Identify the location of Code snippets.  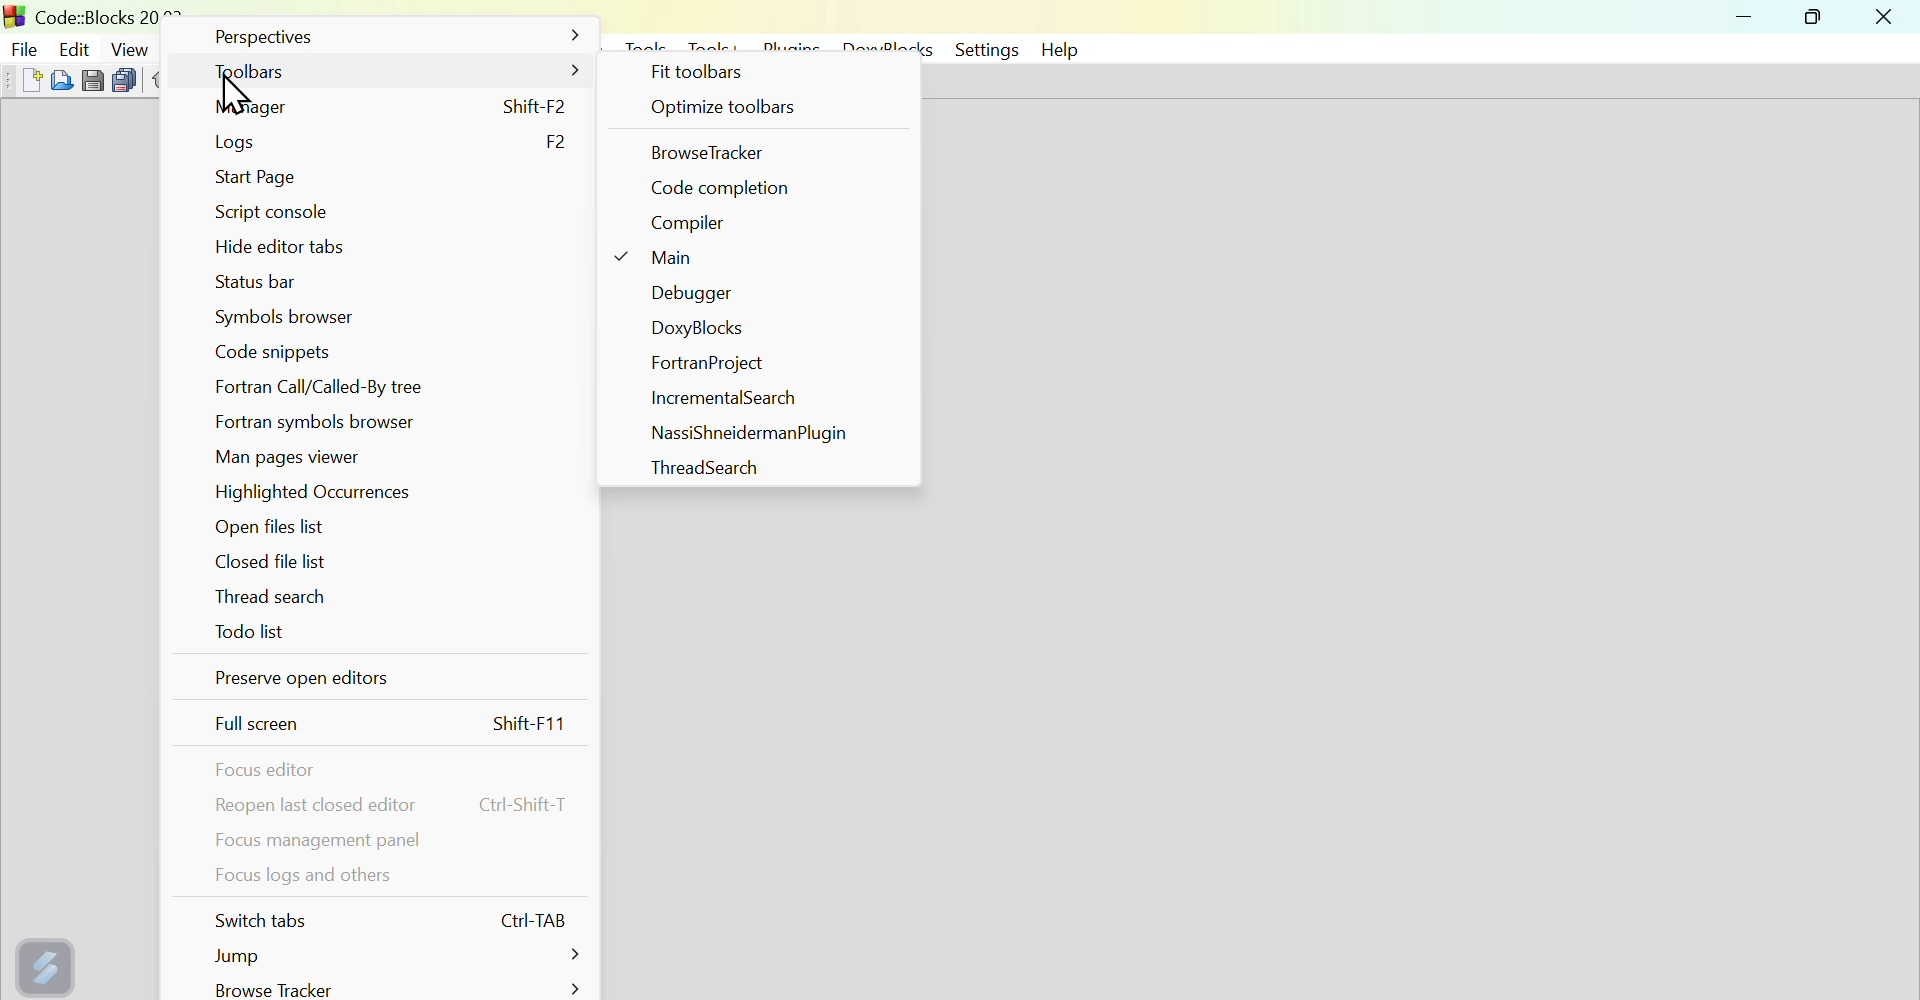
(286, 351).